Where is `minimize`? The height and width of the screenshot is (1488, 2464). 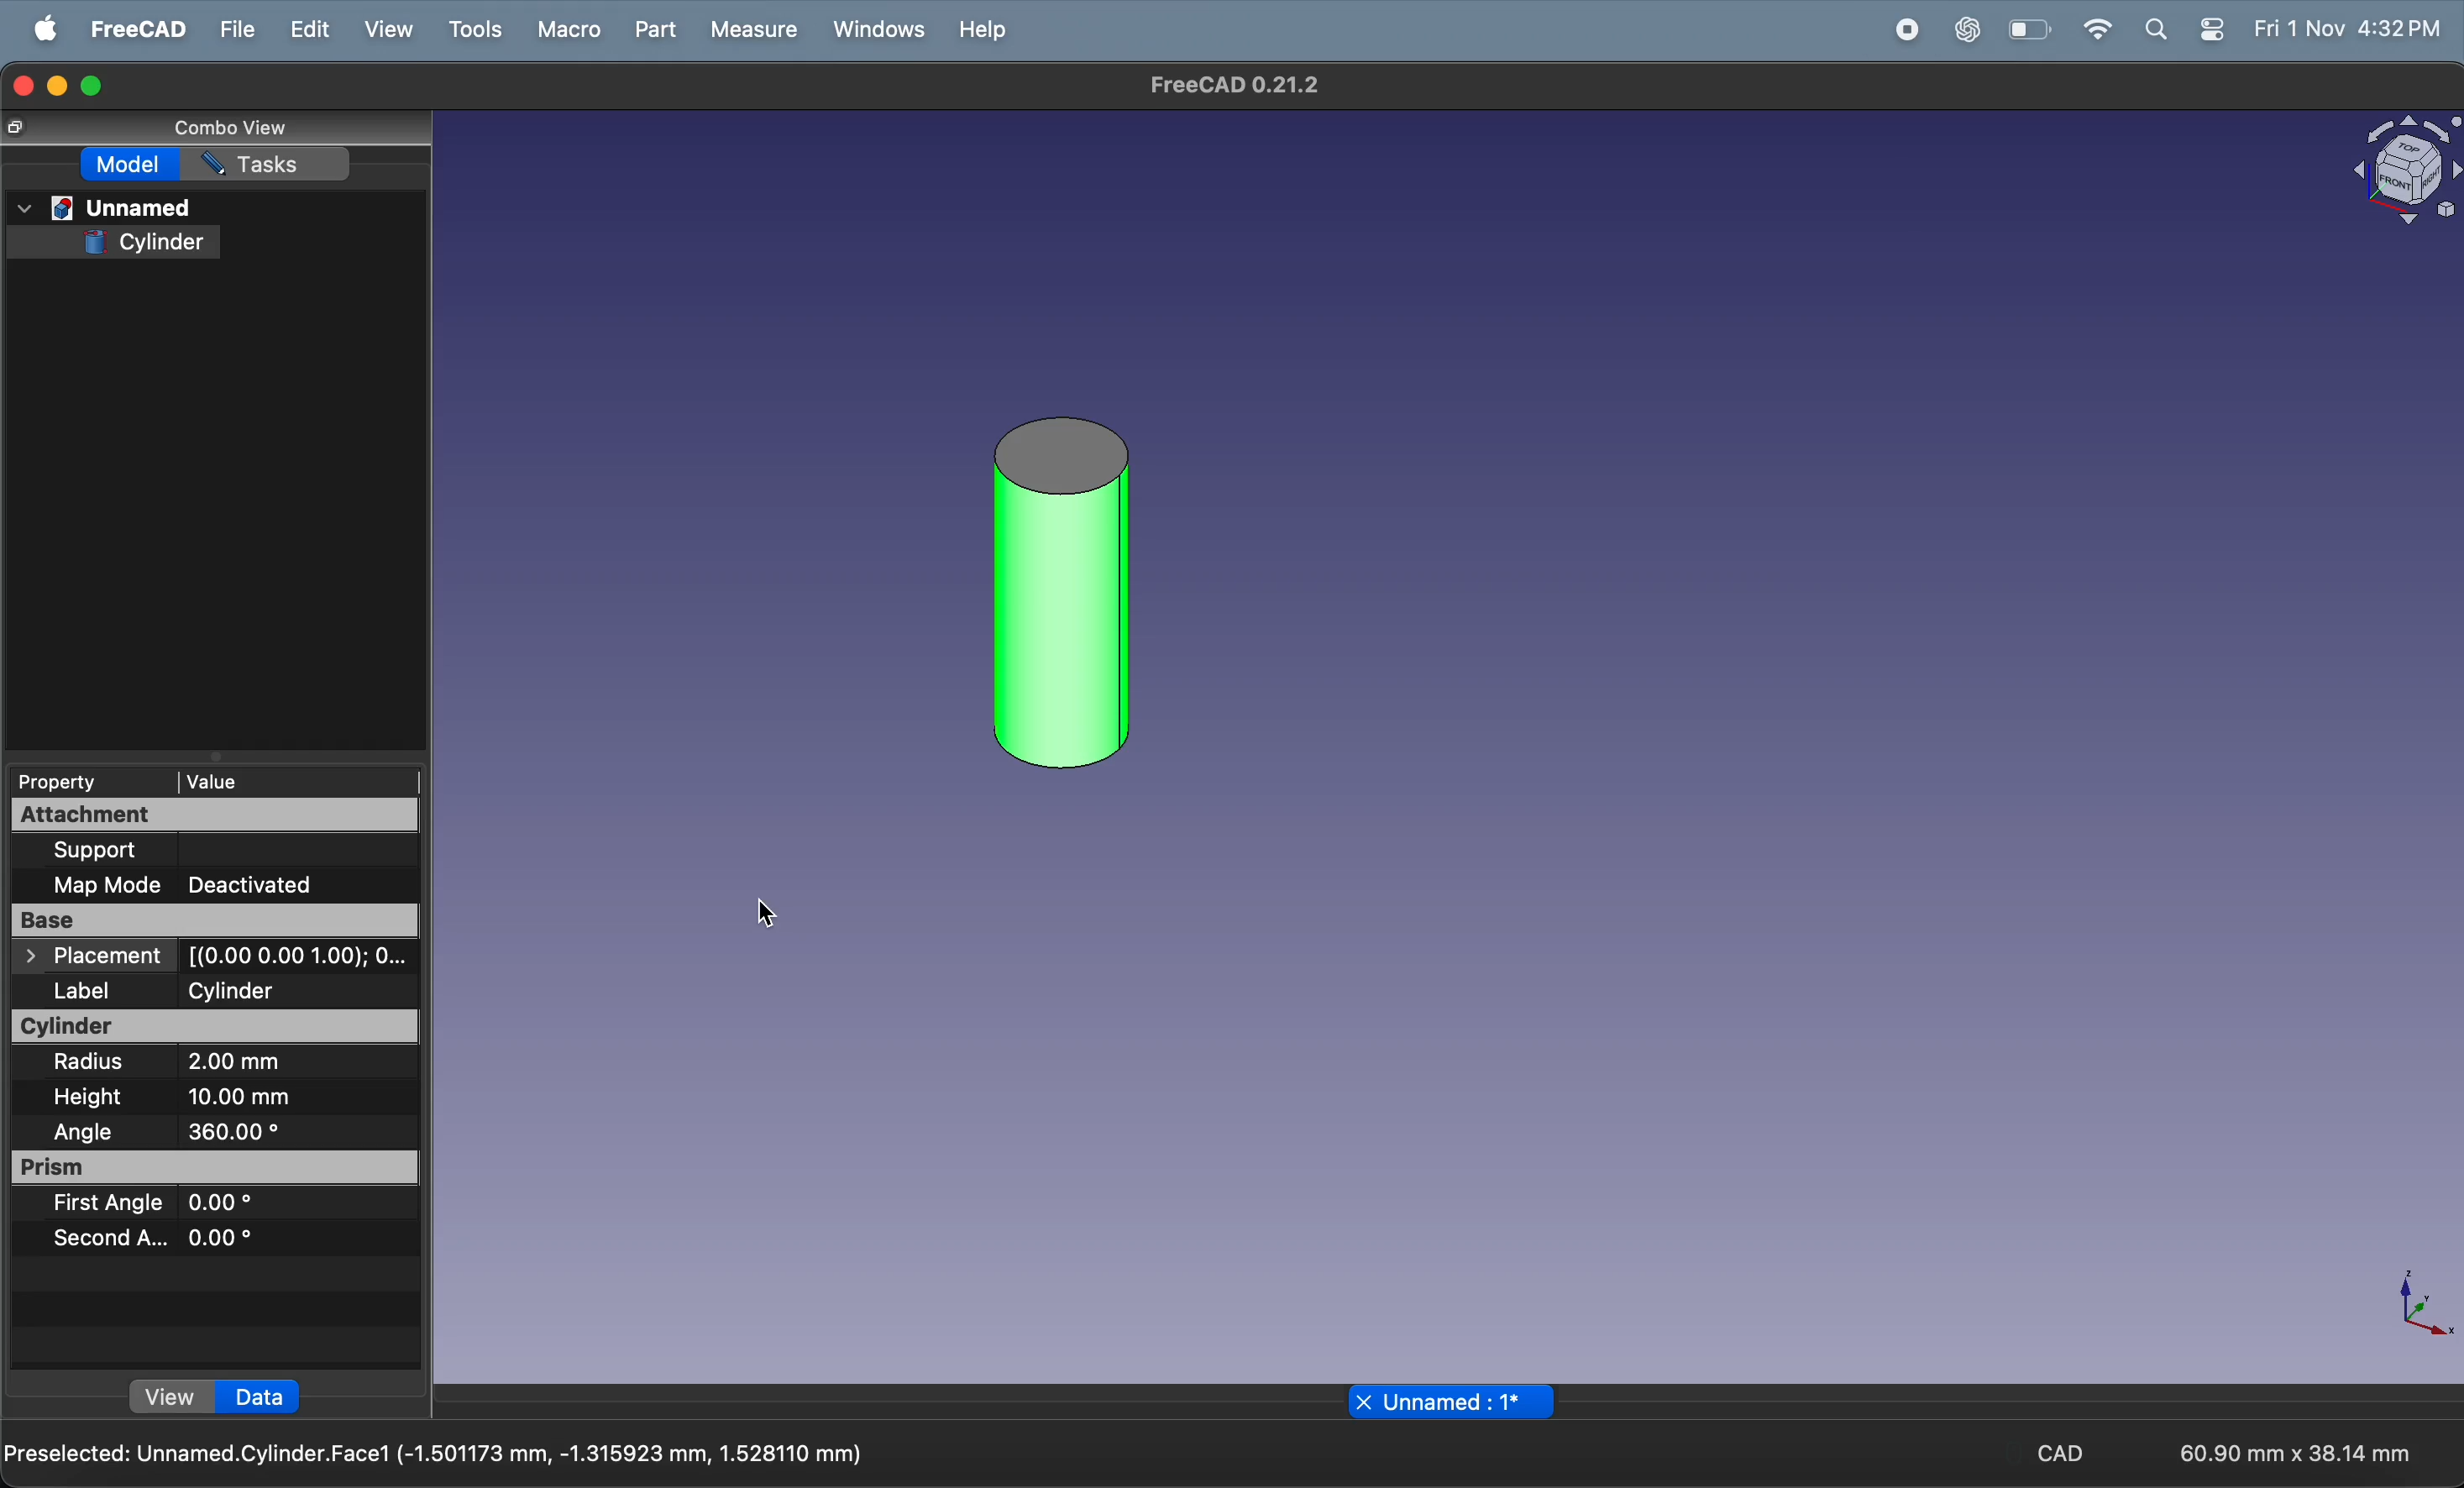
minimize is located at coordinates (59, 86).